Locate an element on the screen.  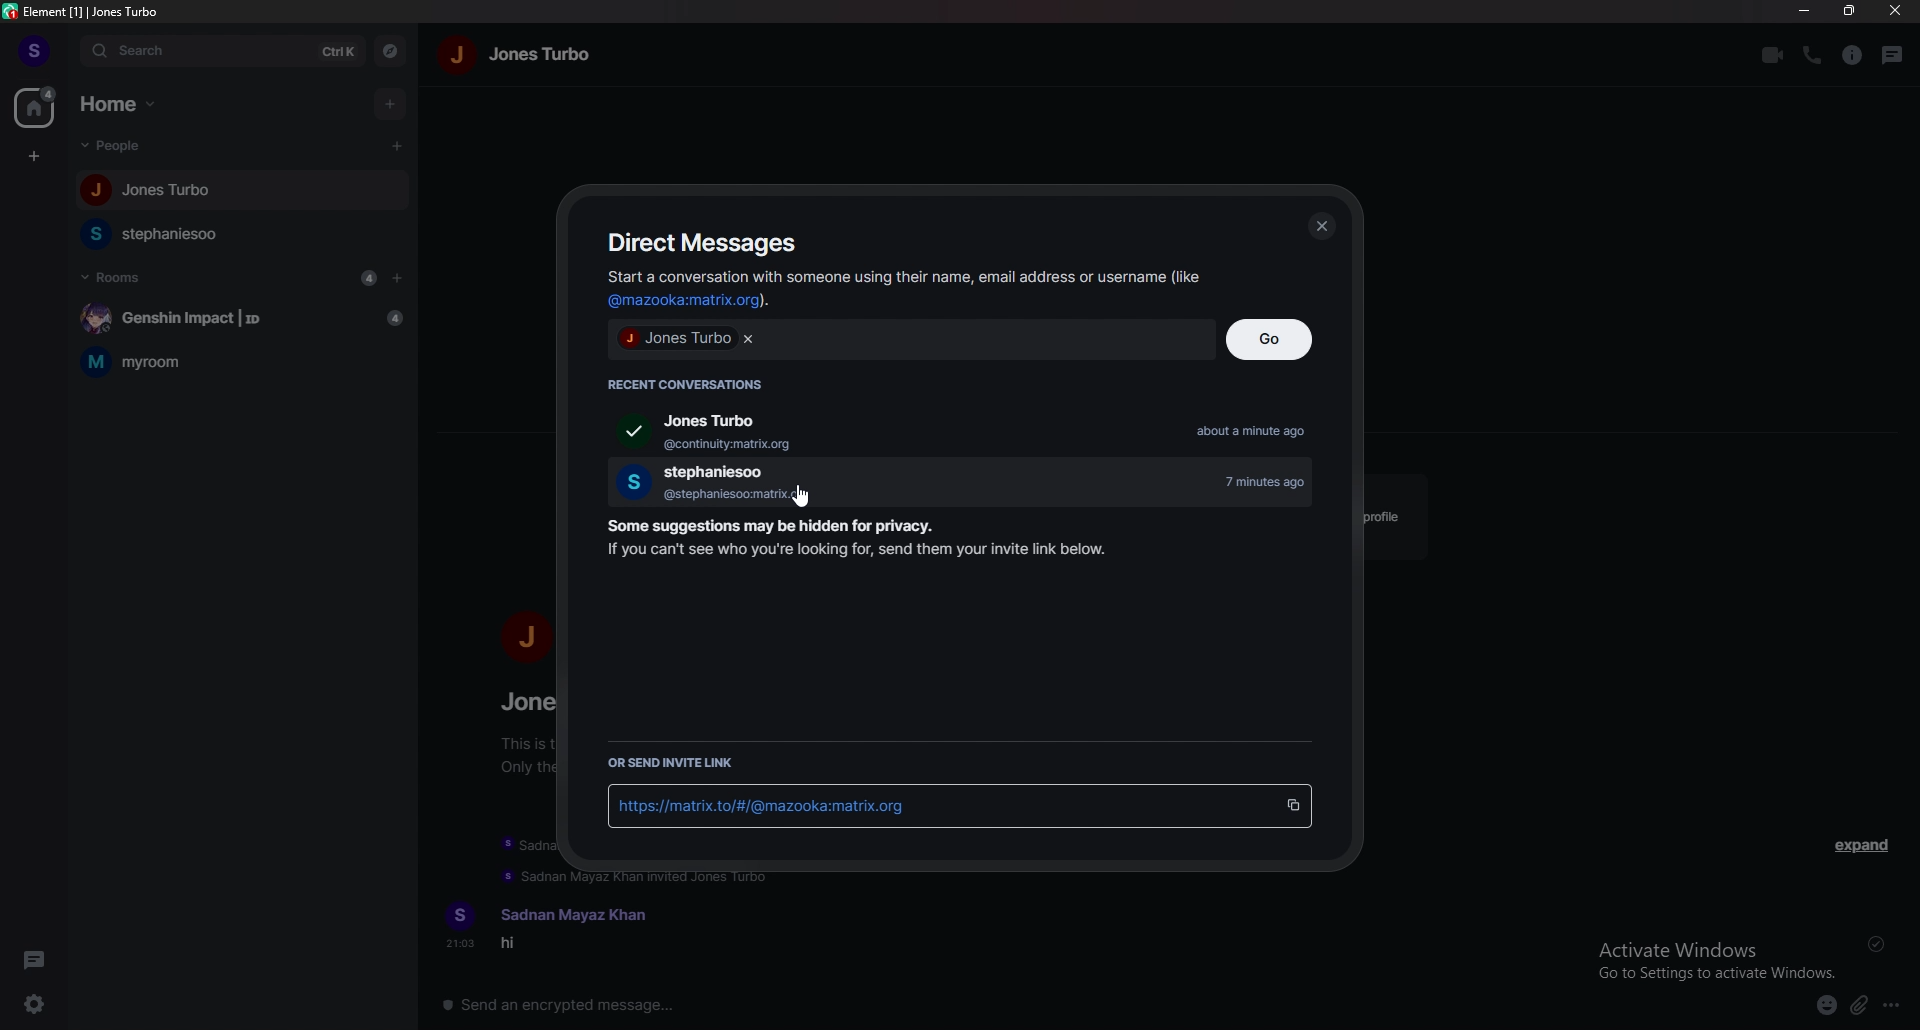
emoji is located at coordinates (1826, 1006).